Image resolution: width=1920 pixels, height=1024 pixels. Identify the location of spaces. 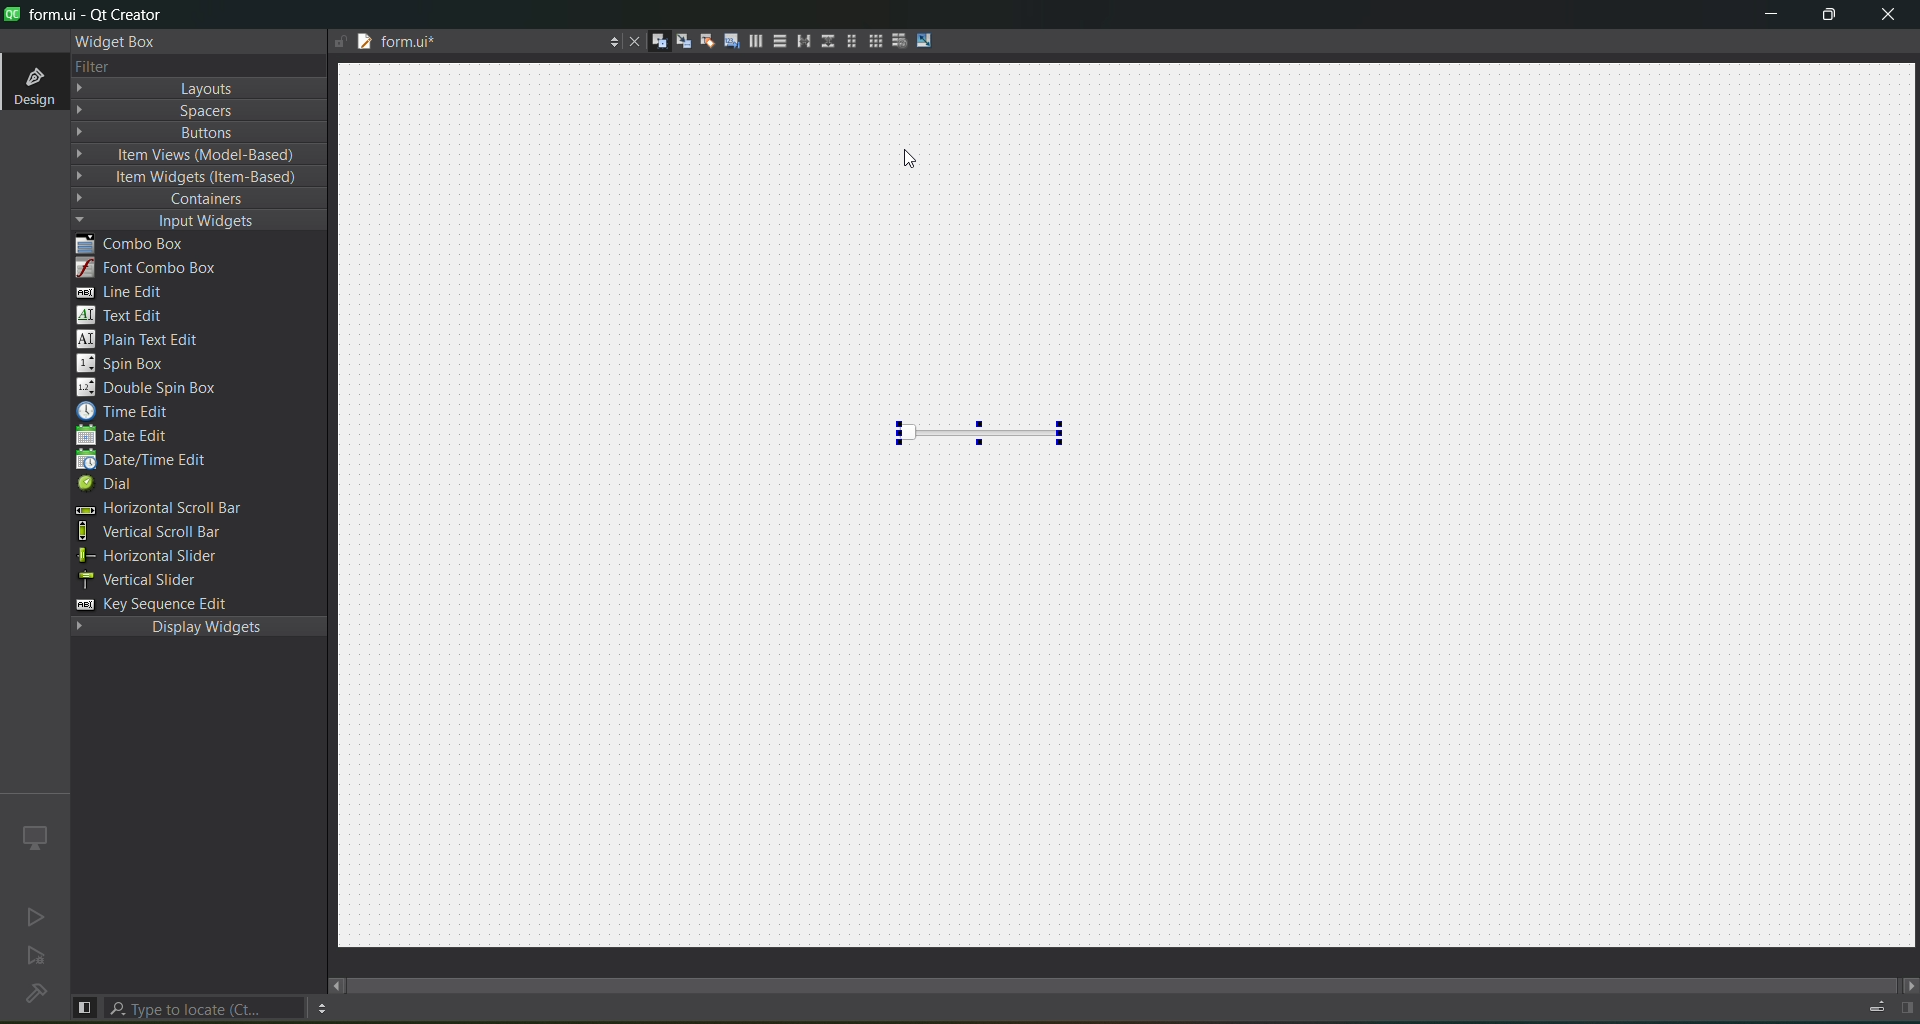
(172, 111).